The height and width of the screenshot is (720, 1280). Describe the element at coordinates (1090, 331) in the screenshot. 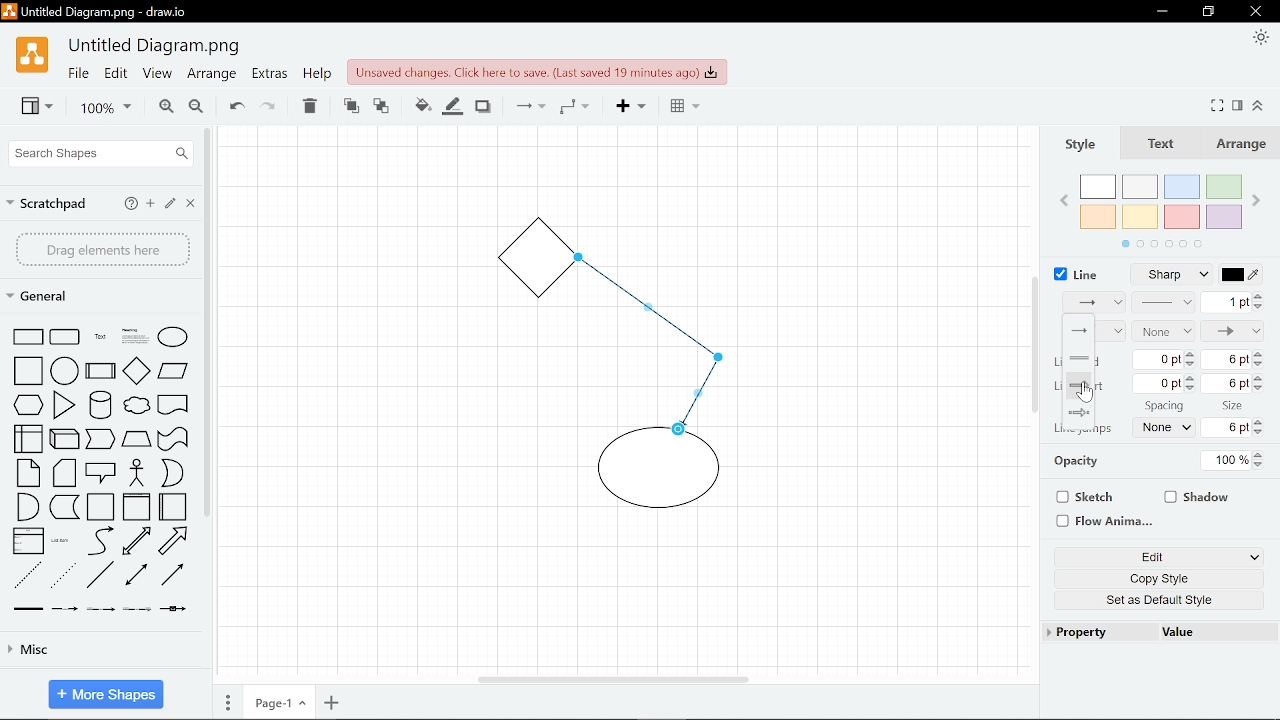

I see `Way points` at that location.